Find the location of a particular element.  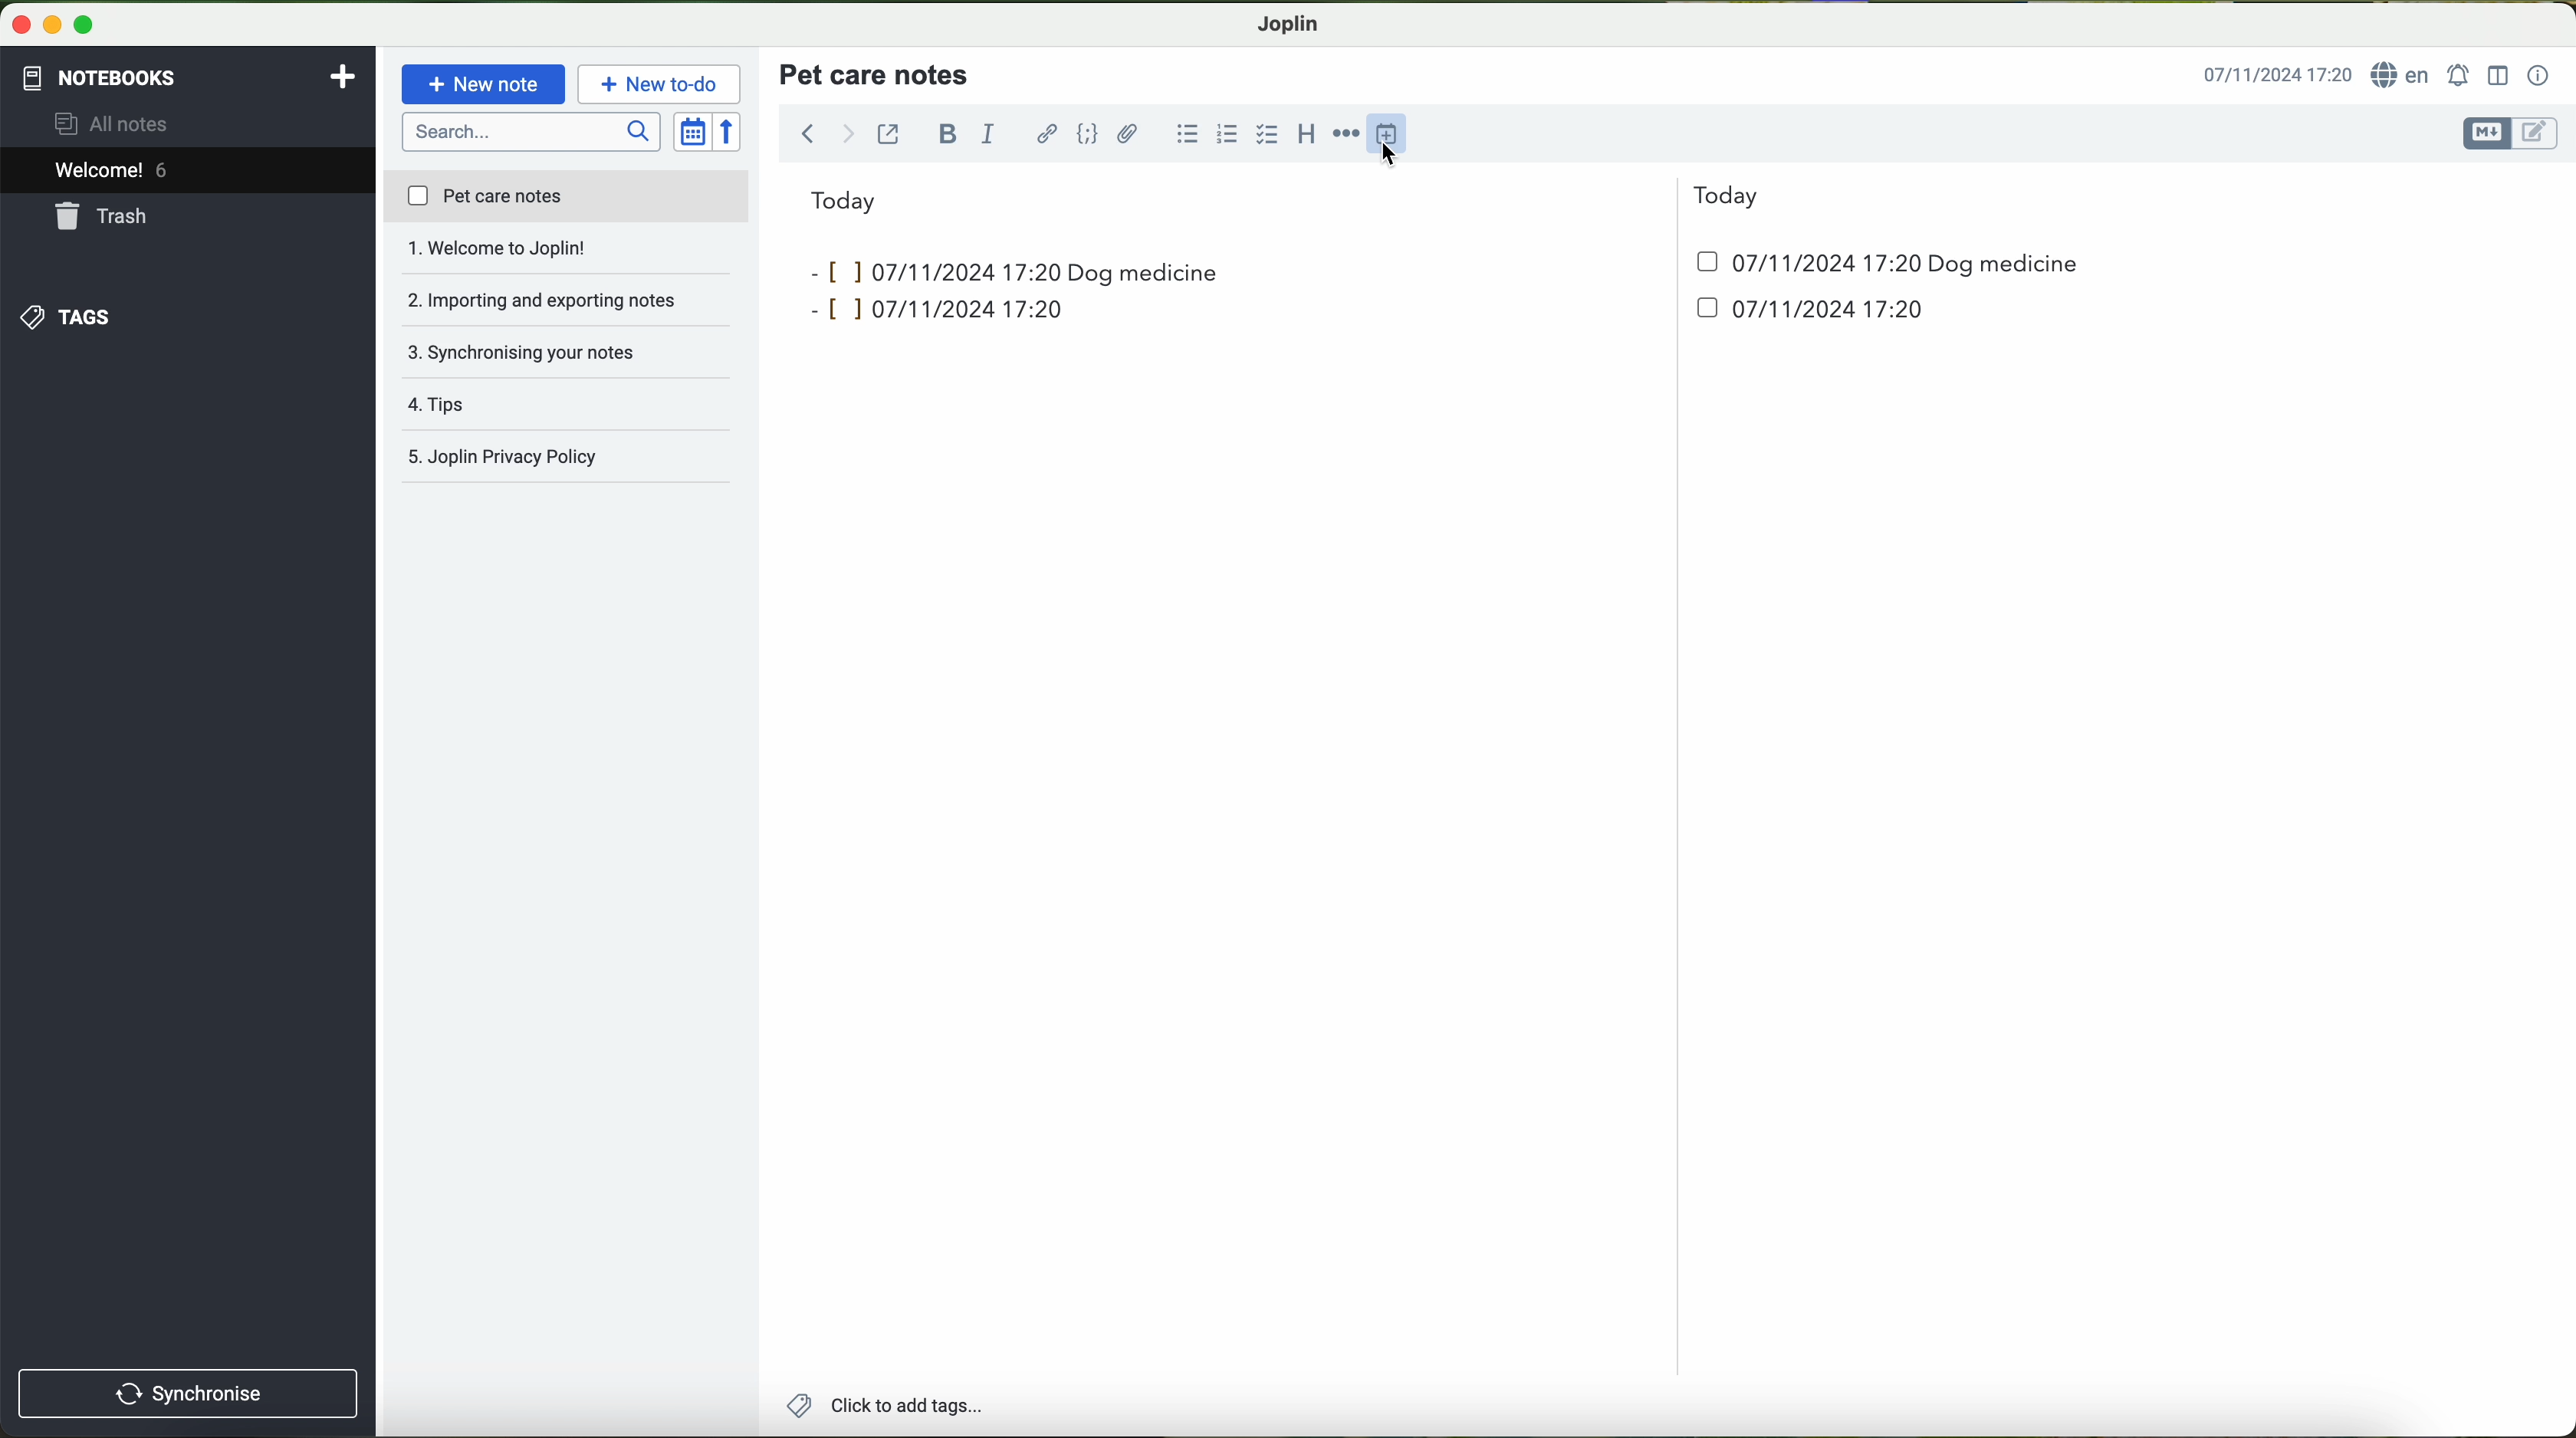

add tags is located at coordinates (884, 1408).